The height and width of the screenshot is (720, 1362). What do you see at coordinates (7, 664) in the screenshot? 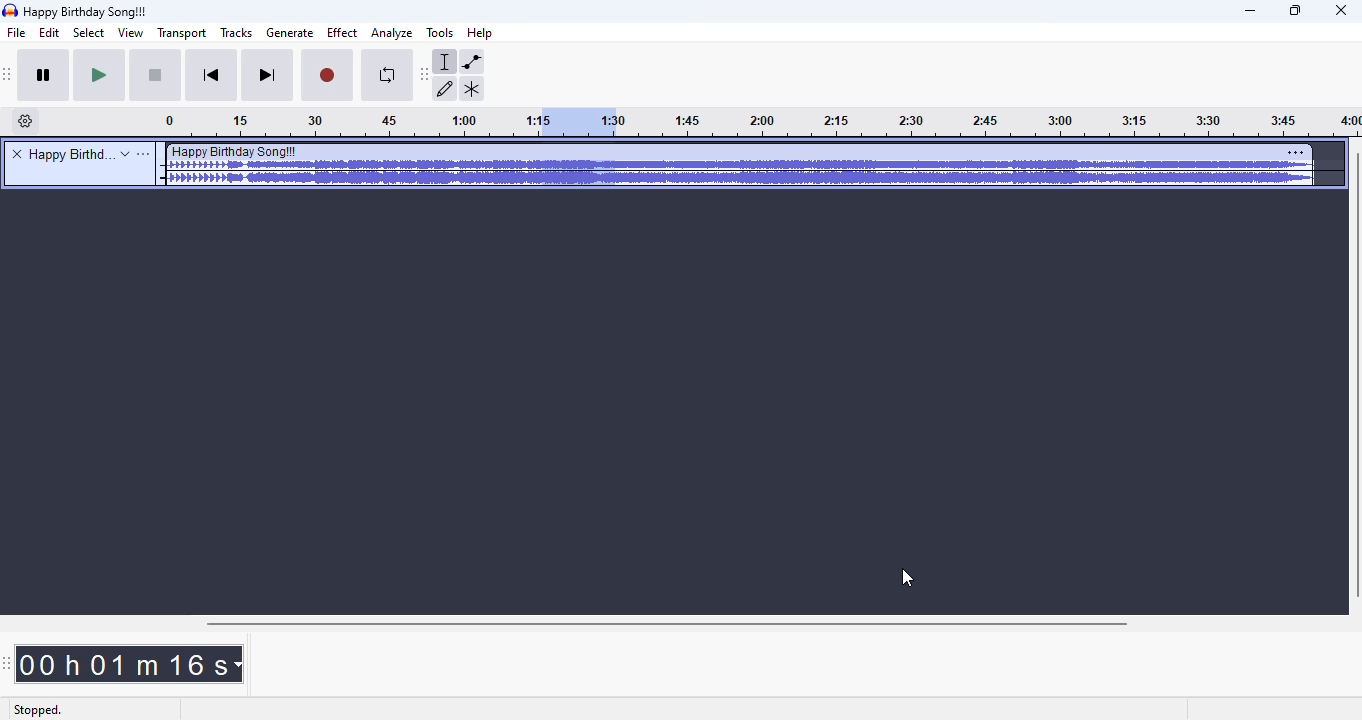
I see `audacity time toolbar` at bounding box center [7, 664].